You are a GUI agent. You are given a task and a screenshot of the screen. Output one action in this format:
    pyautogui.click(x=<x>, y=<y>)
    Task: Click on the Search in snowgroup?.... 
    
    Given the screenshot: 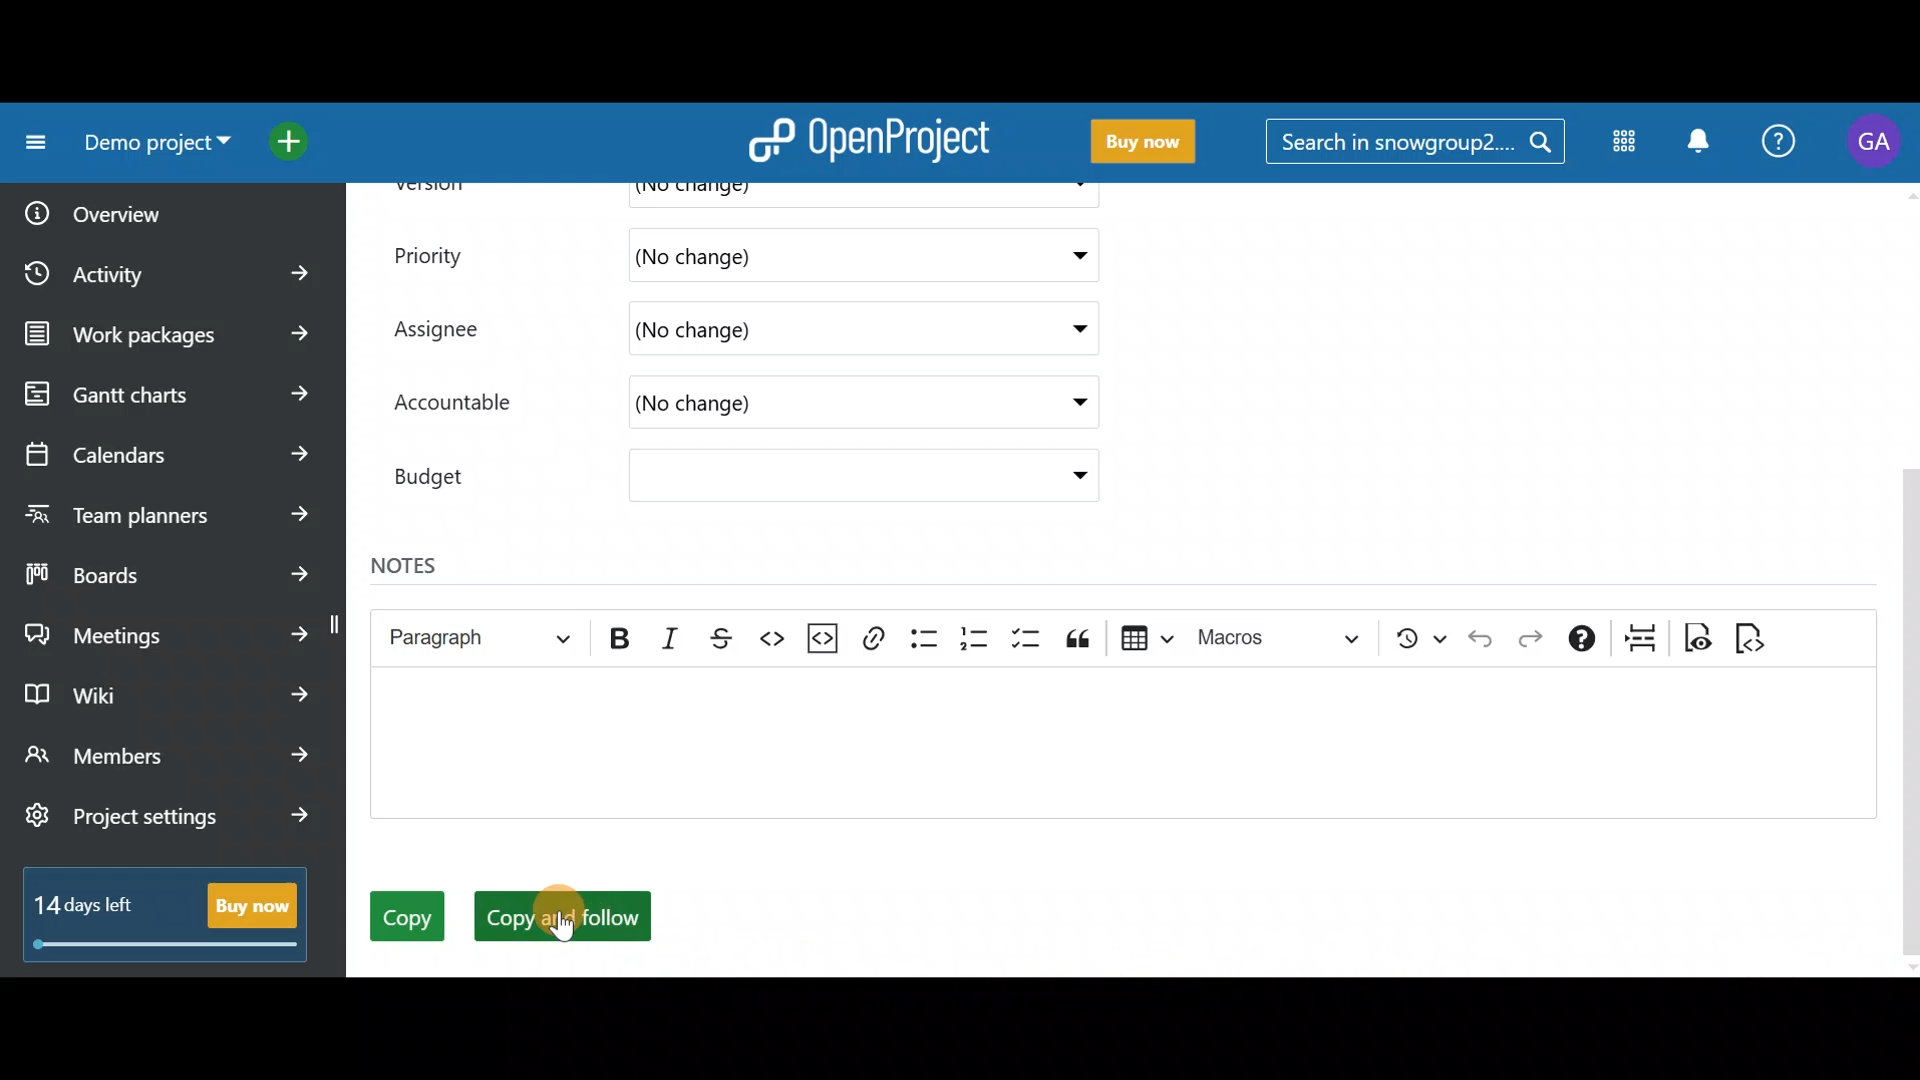 What is the action you would take?
    pyautogui.click(x=1420, y=143)
    